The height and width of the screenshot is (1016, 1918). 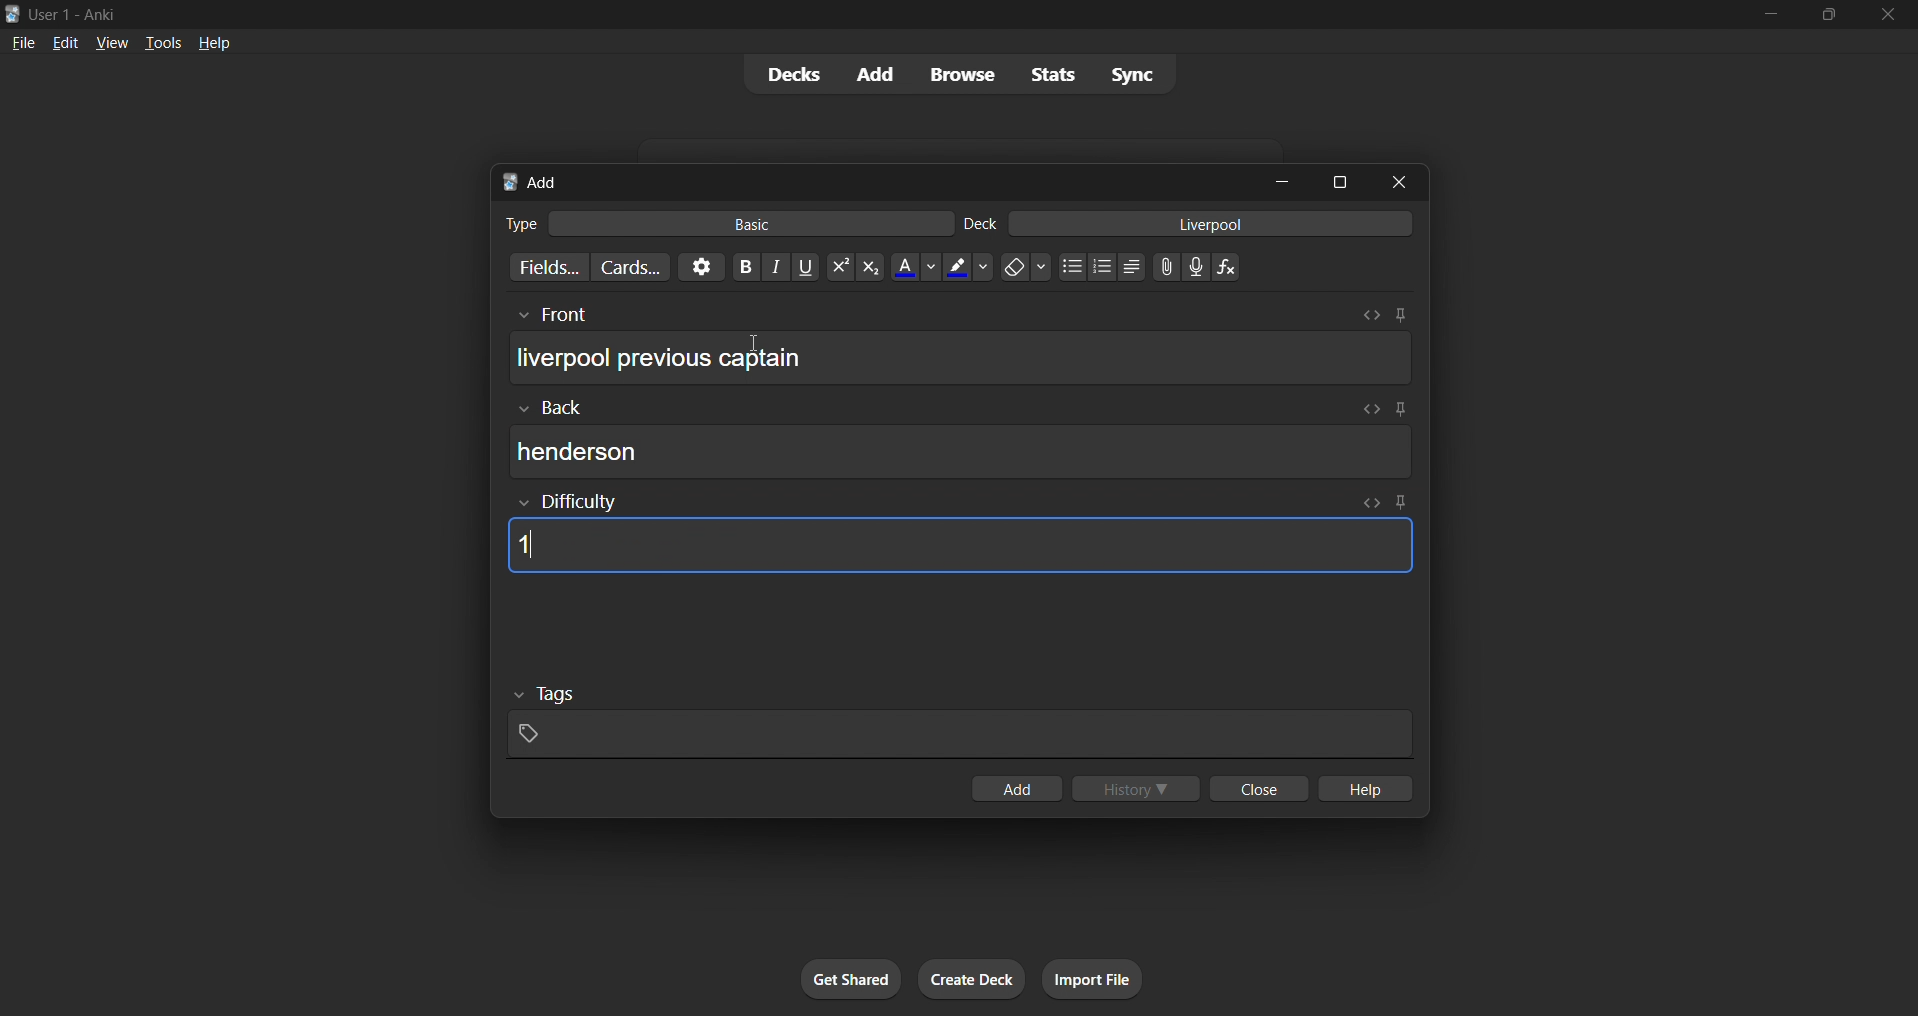 What do you see at coordinates (864, 12) in the screenshot?
I see `title bar` at bounding box center [864, 12].